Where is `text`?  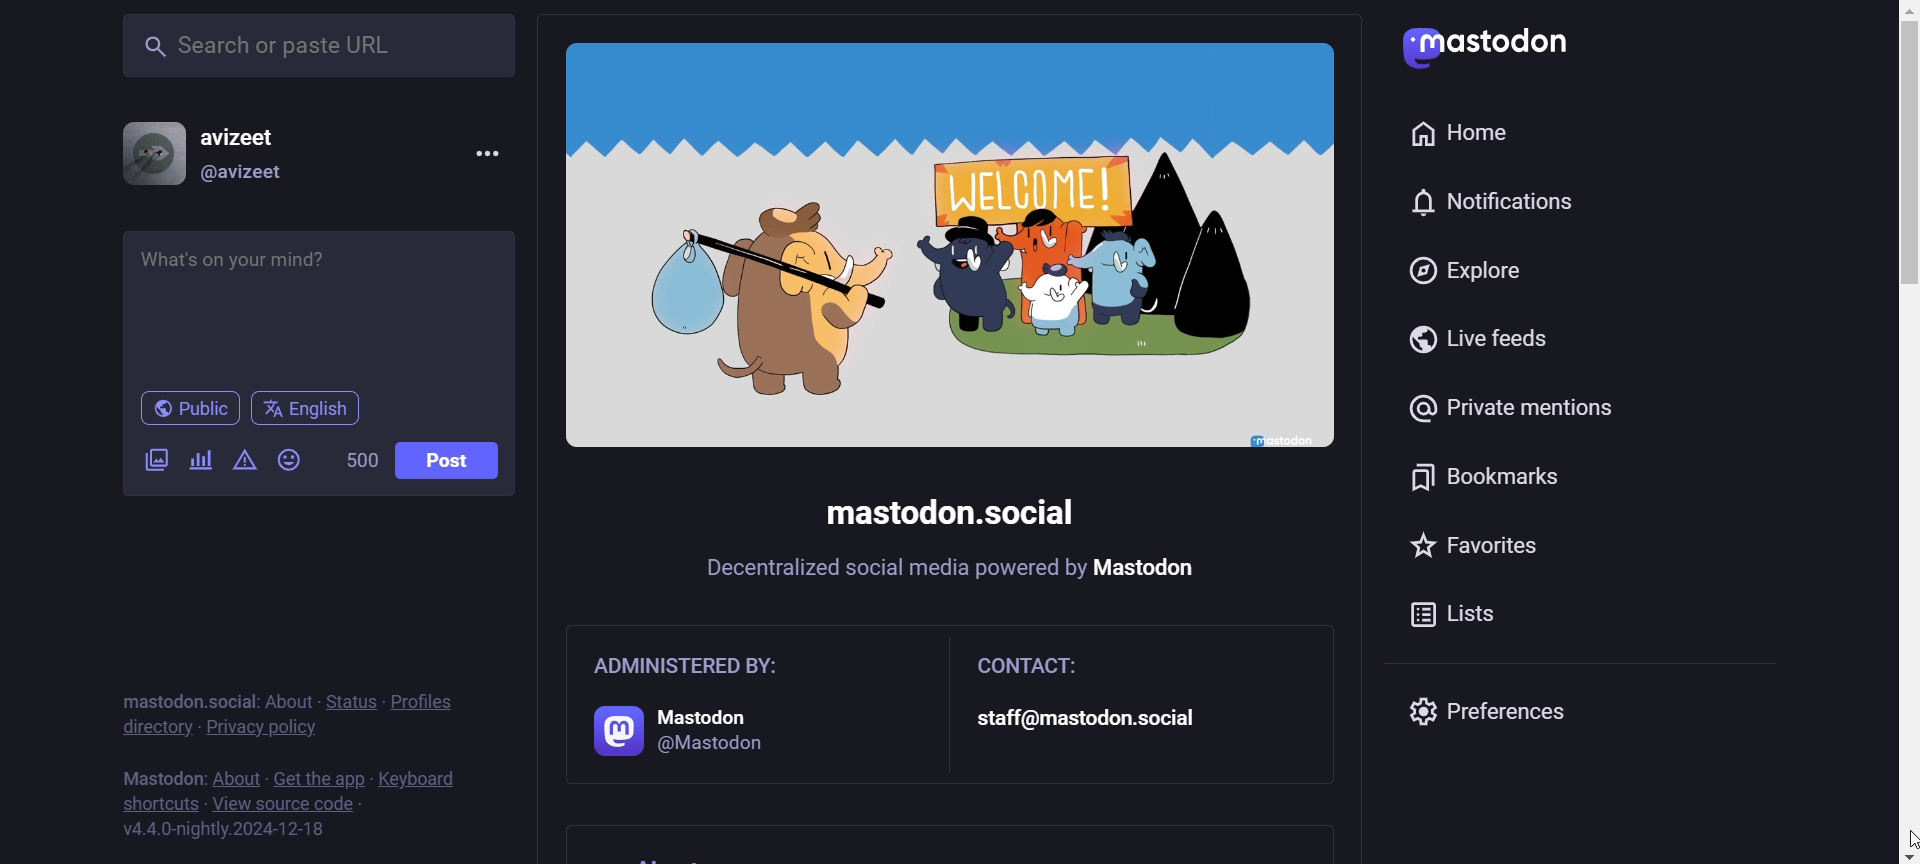
text is located at coordinates (952, 845).